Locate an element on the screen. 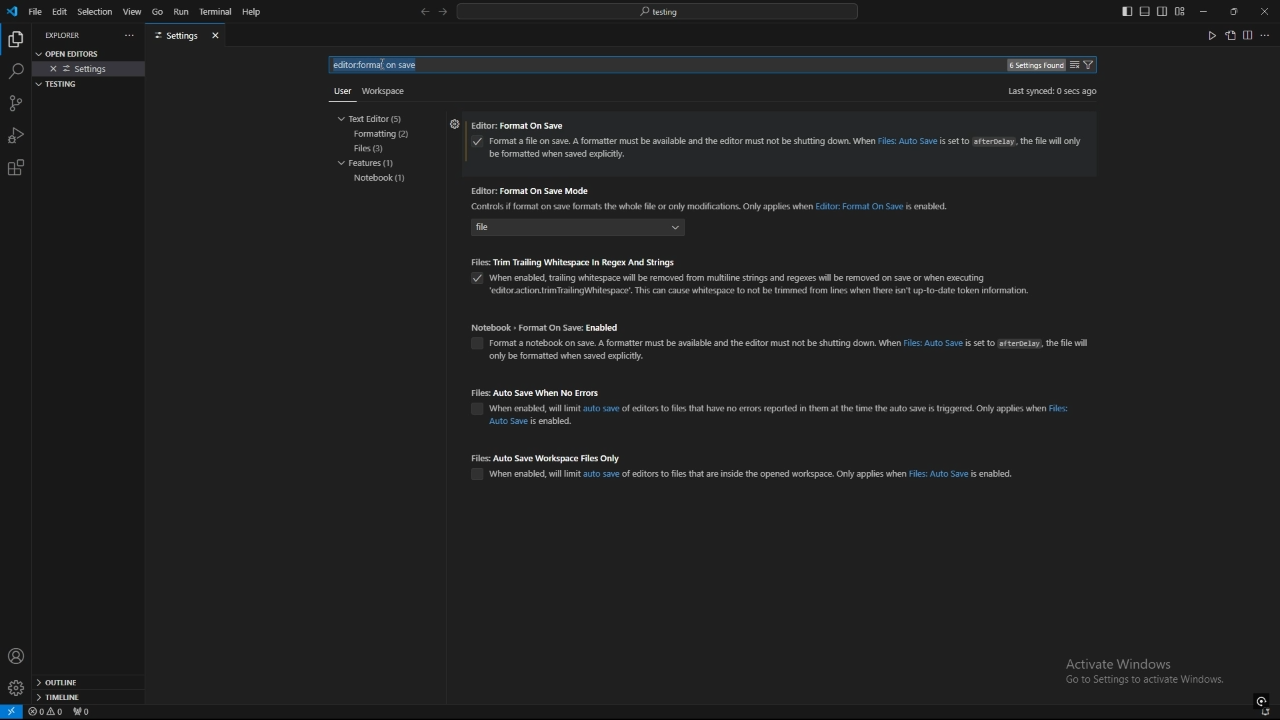 The width and height of the screenshot is (1280, 720). resize is located at coordinates (1233, 11).